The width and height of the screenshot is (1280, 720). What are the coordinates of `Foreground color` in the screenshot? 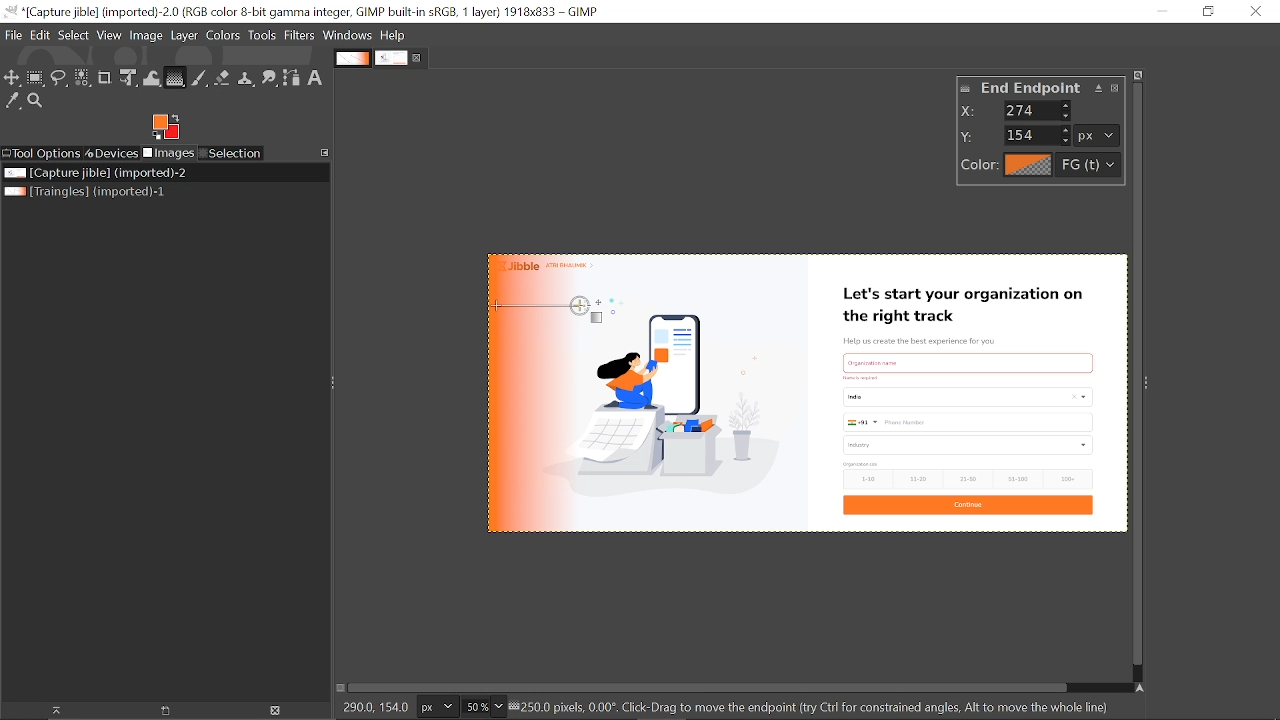 It's located at (165, 127).